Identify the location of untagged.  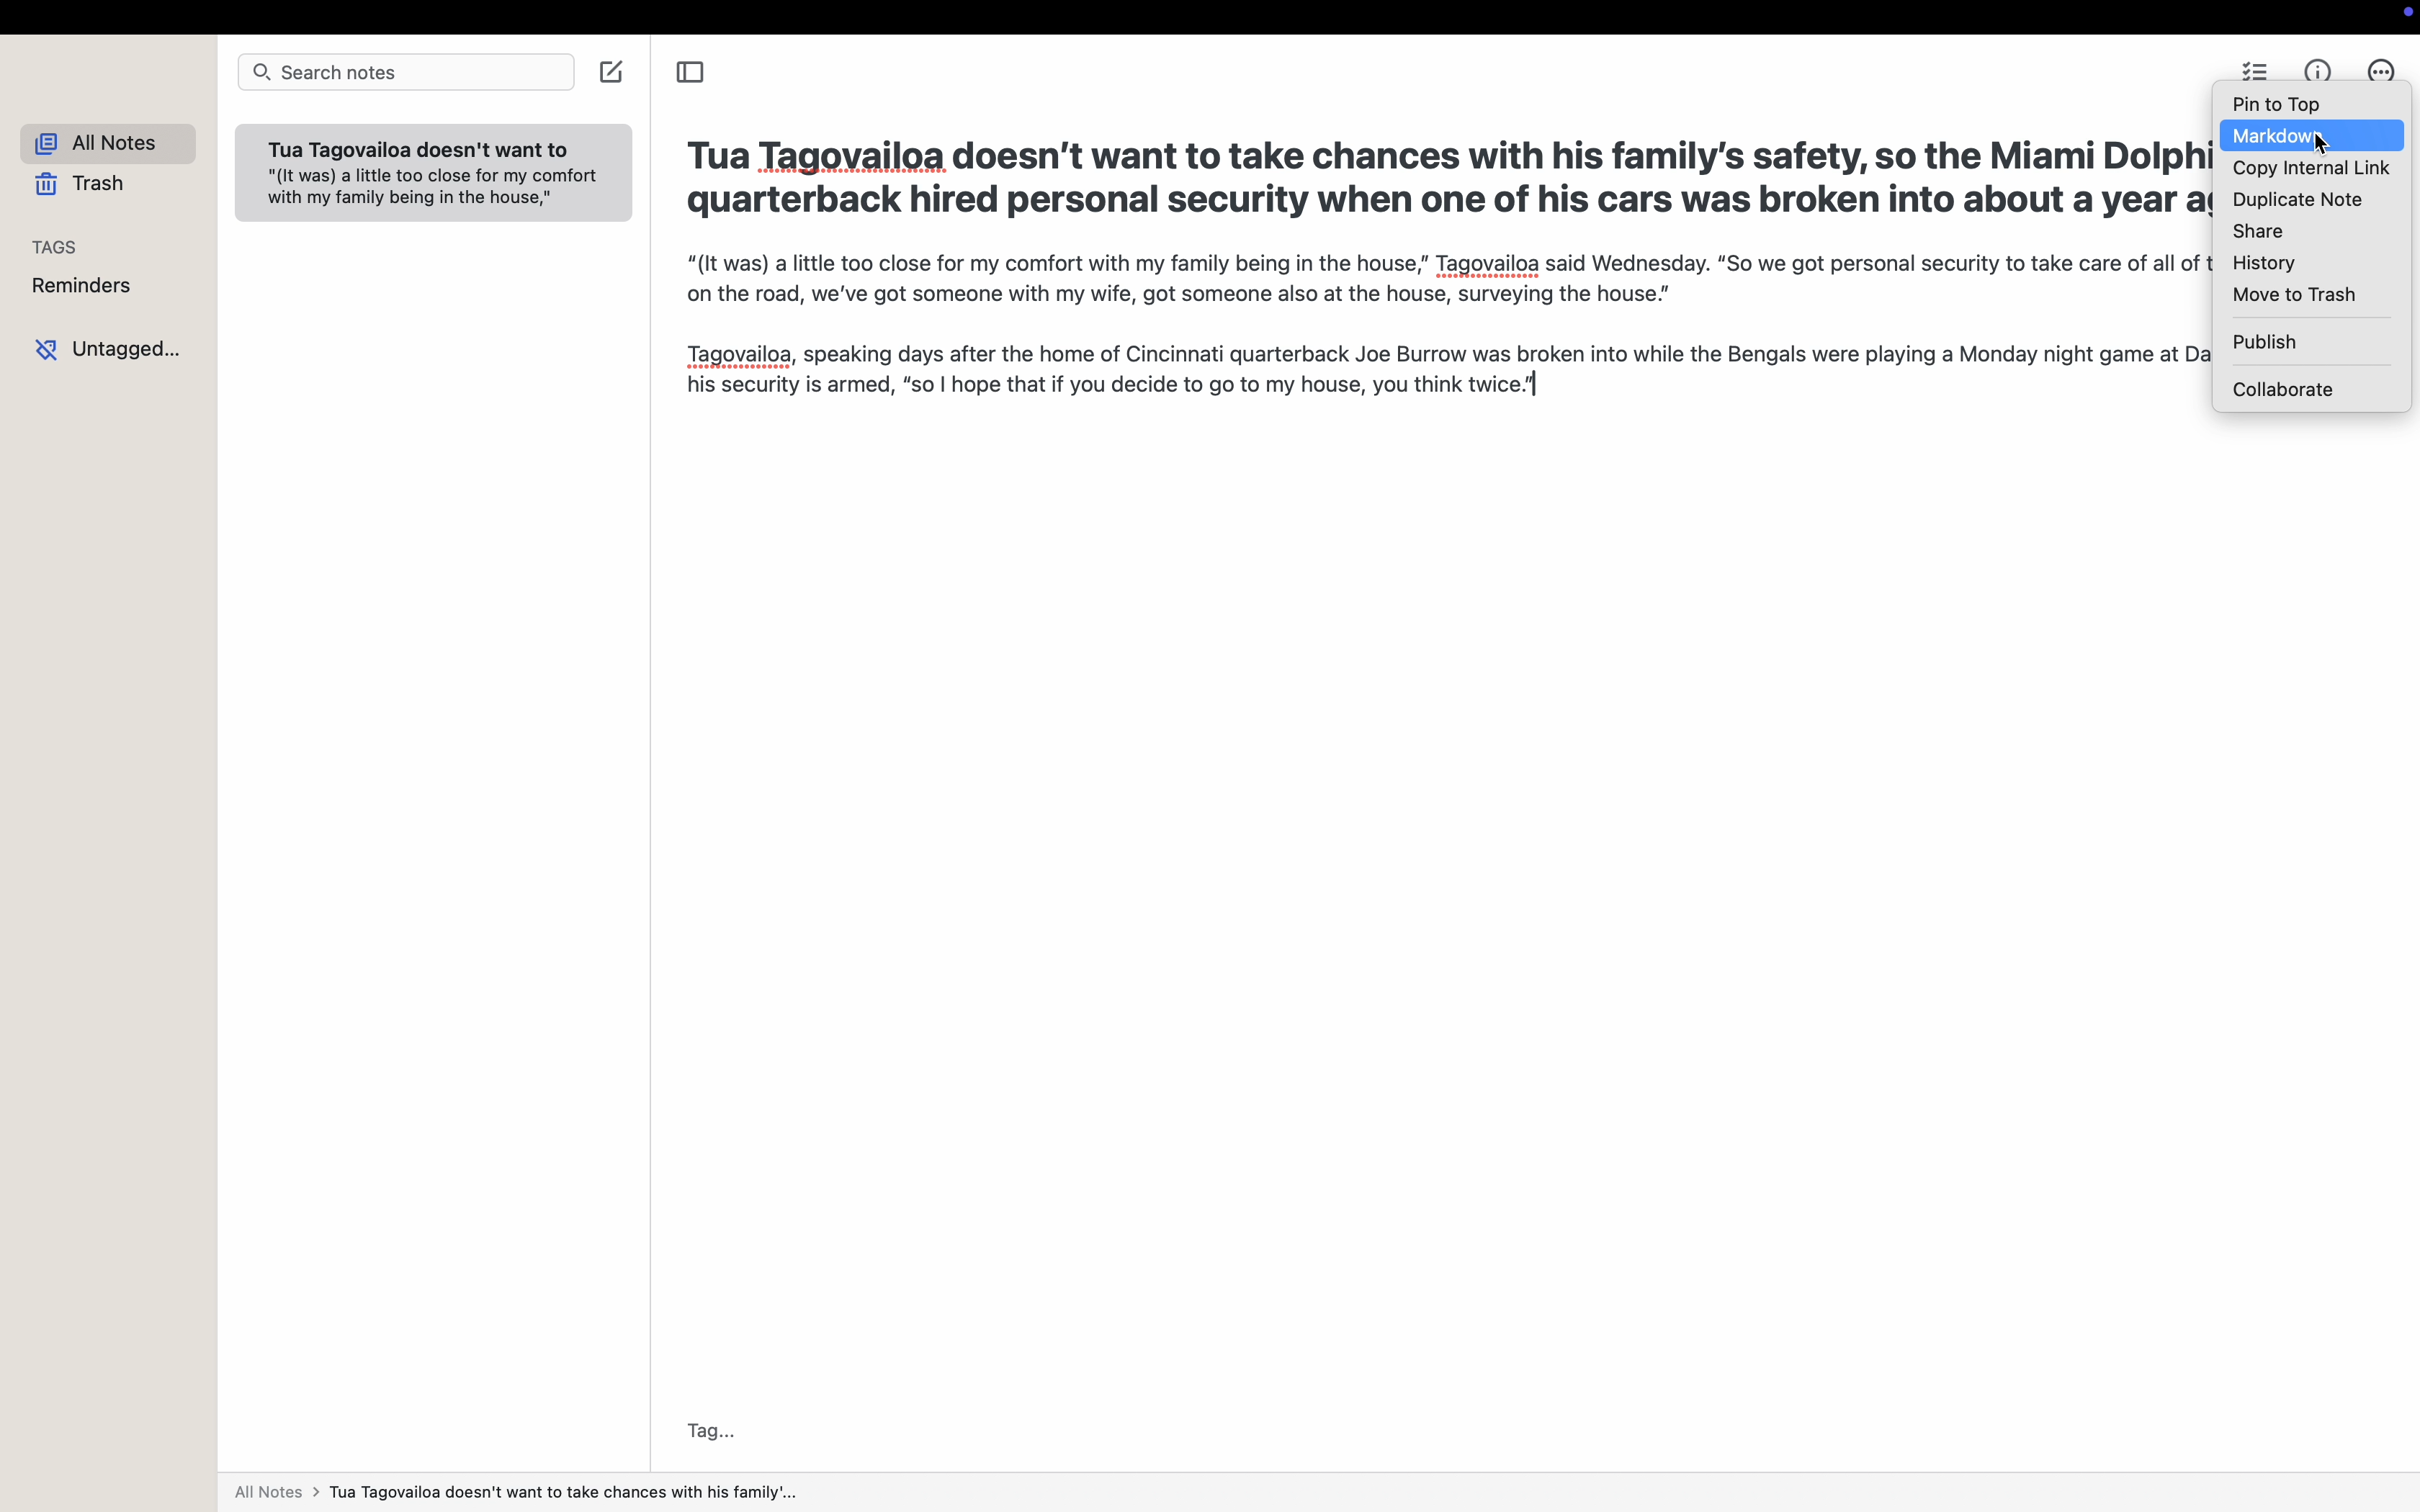
(109, 350).